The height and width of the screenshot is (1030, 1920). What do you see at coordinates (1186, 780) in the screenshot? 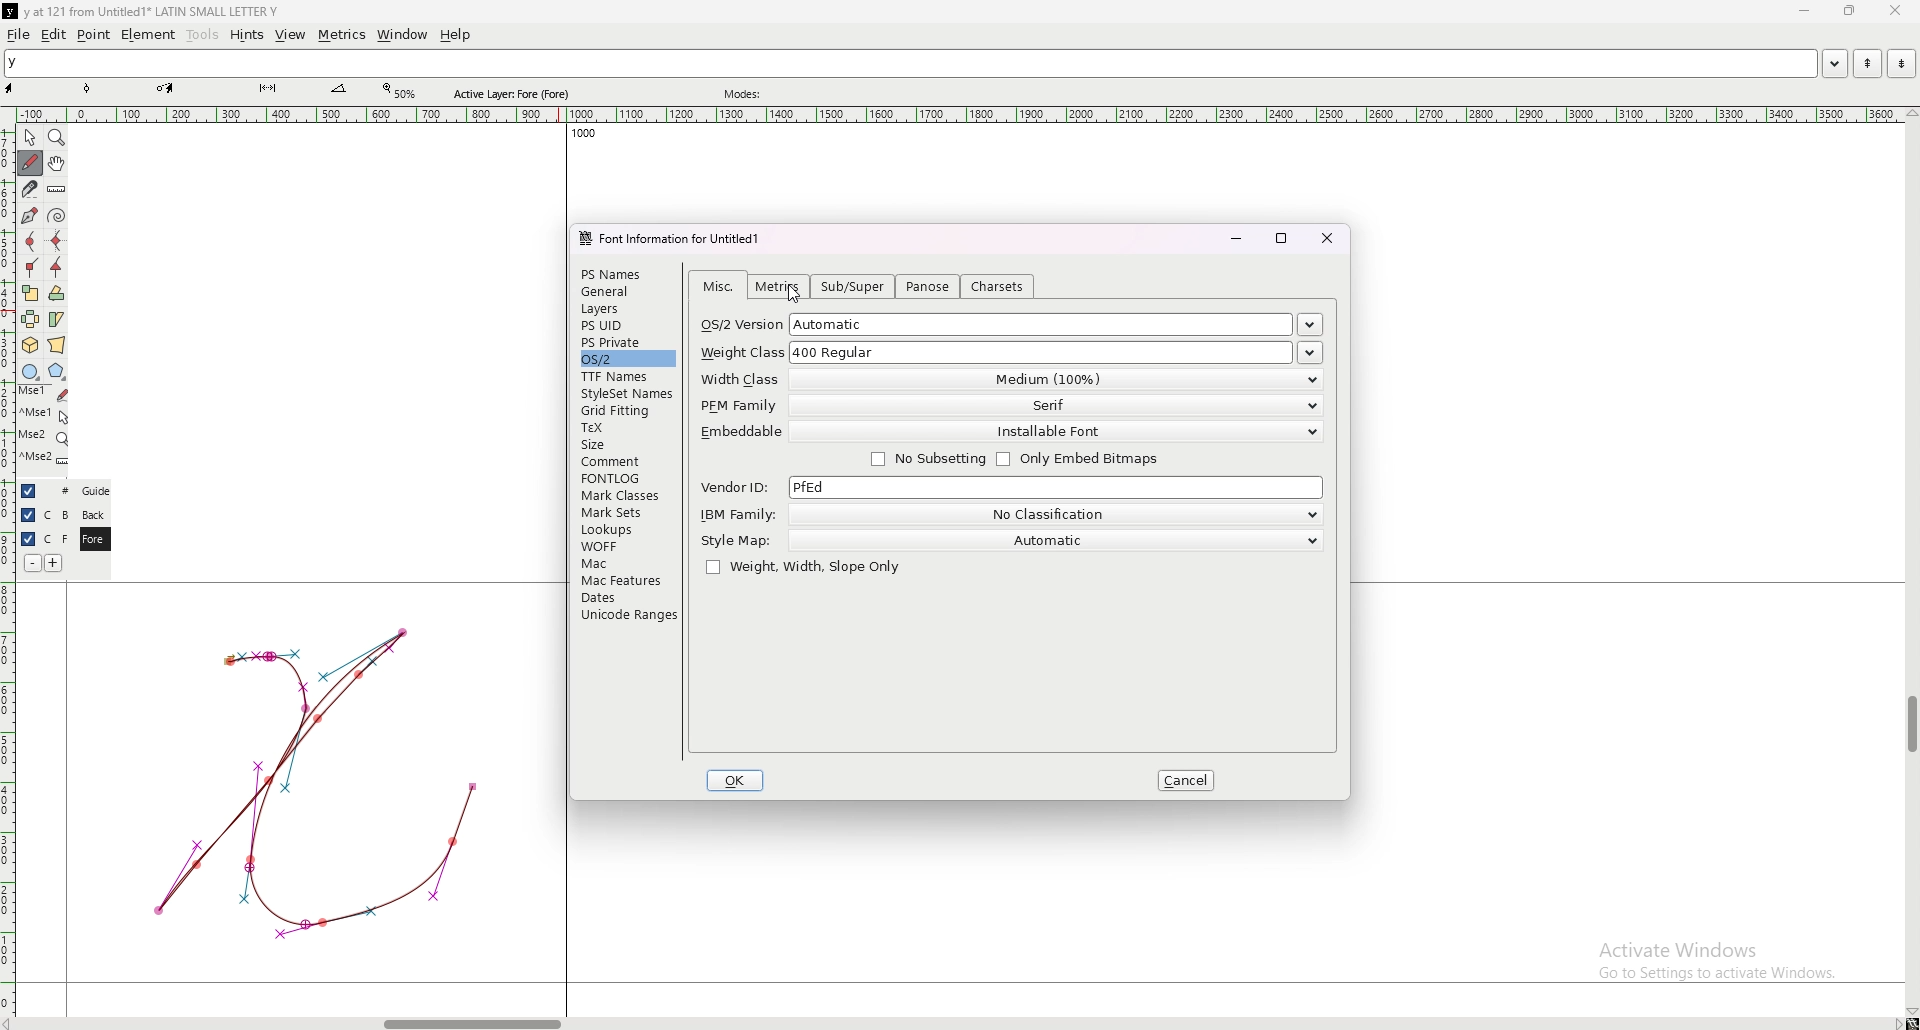
I see `cancel` at bounding box center [1186, 780].